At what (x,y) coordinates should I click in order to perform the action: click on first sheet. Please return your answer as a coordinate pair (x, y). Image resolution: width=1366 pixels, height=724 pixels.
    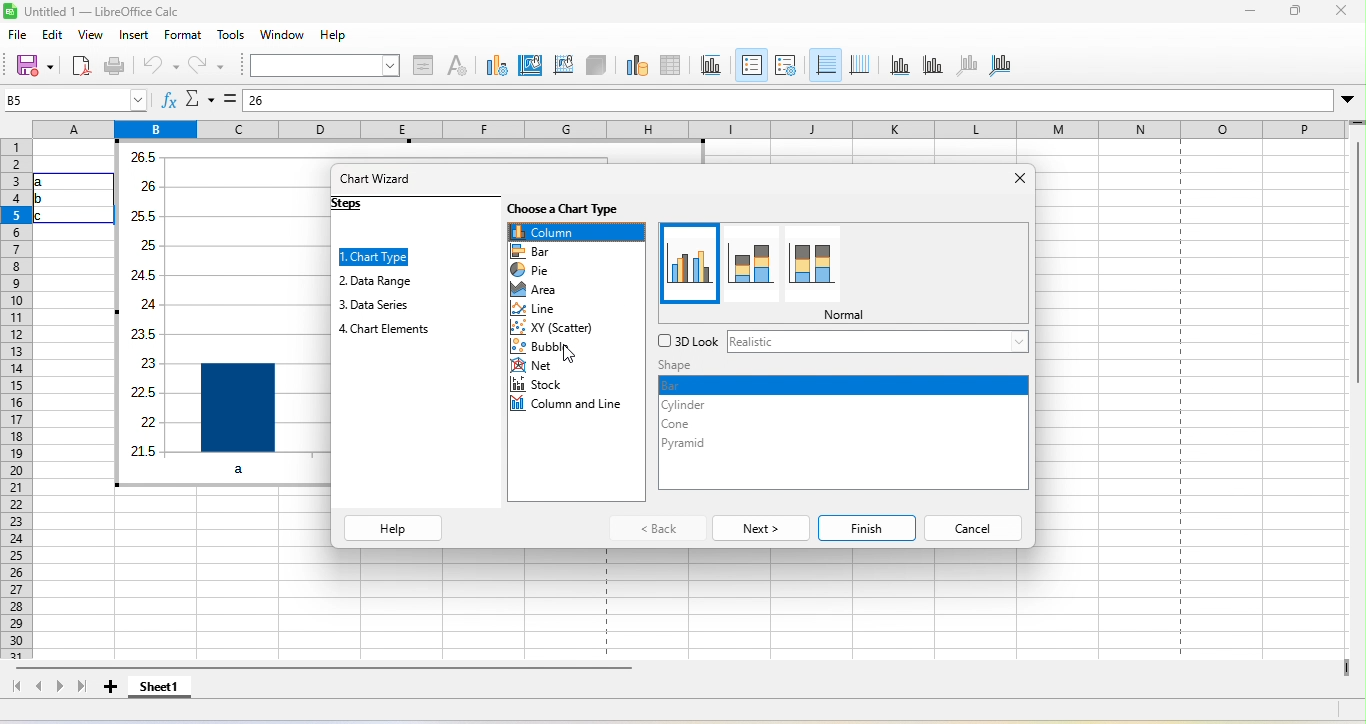
    Looking at the image, I should click on (15, 688).